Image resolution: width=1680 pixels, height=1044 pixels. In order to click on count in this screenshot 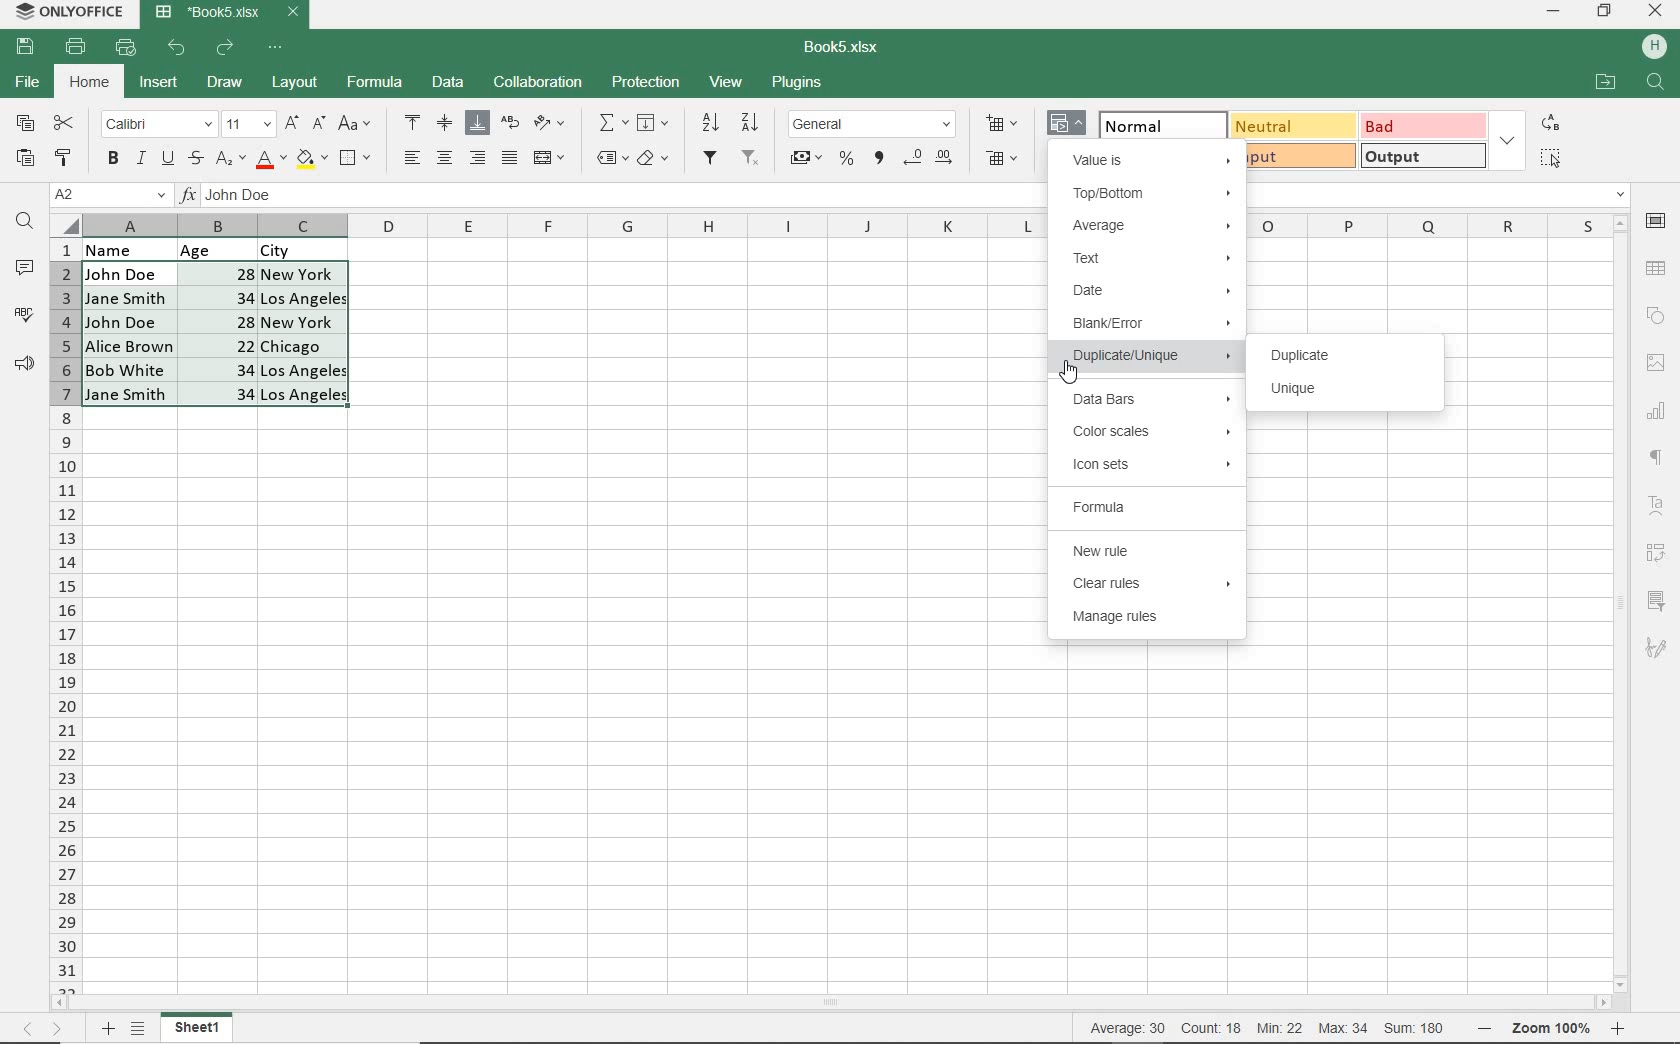, I will do `click(1210, 1028)`.